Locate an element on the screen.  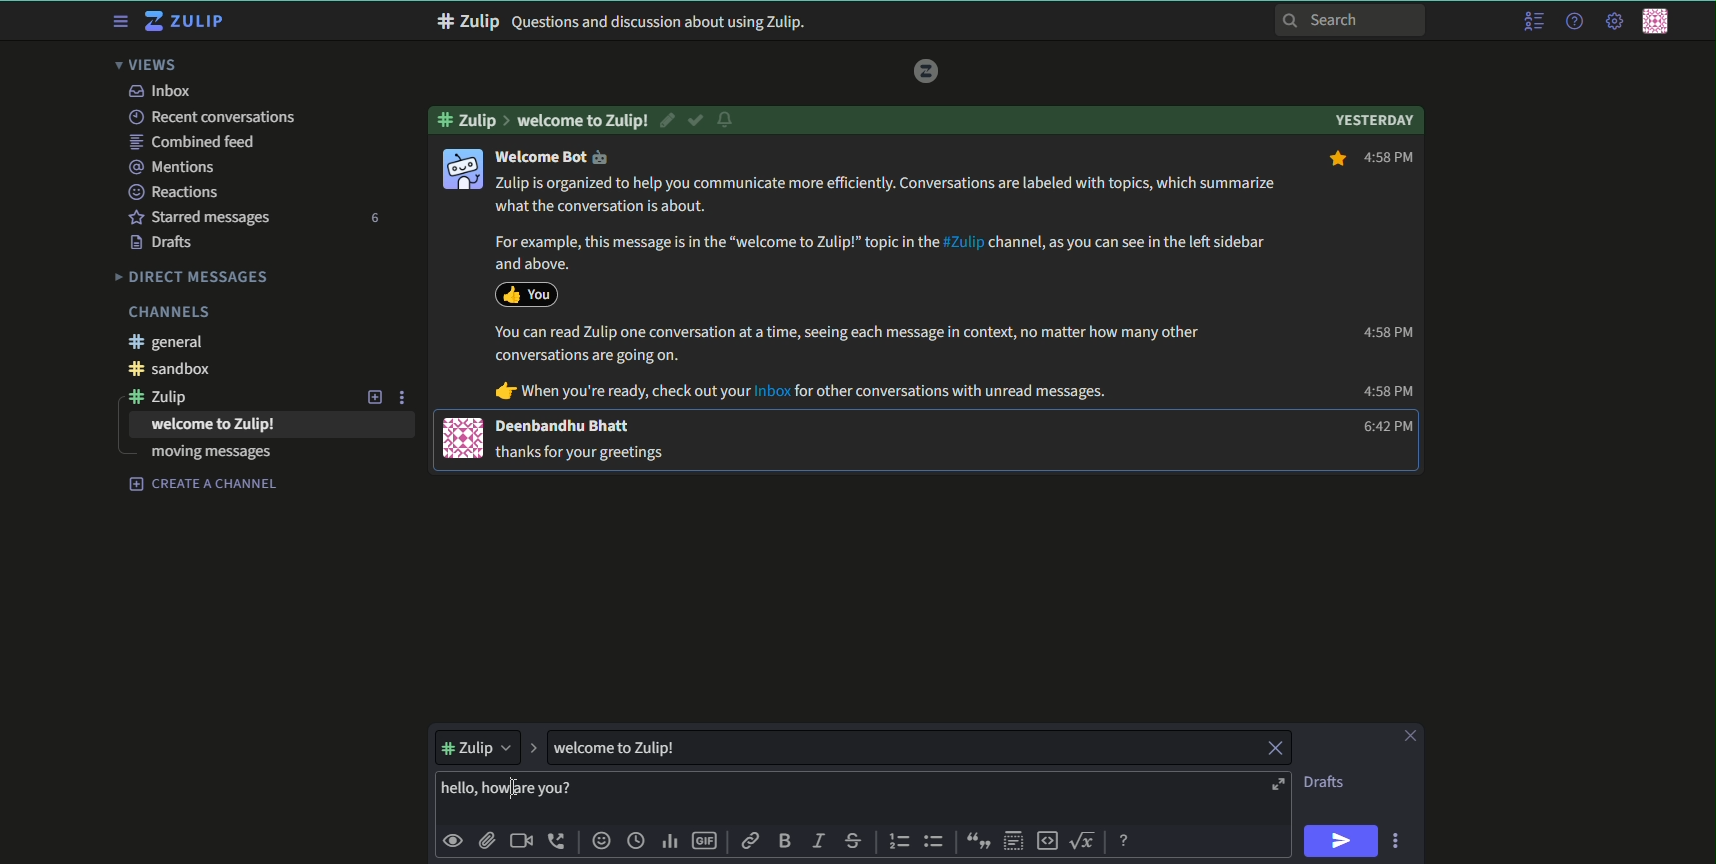
You can read Zulip one conversation at a time, seeing each message in context, no matter how many other
conversations are going on. is located at coordinates (848, 344).